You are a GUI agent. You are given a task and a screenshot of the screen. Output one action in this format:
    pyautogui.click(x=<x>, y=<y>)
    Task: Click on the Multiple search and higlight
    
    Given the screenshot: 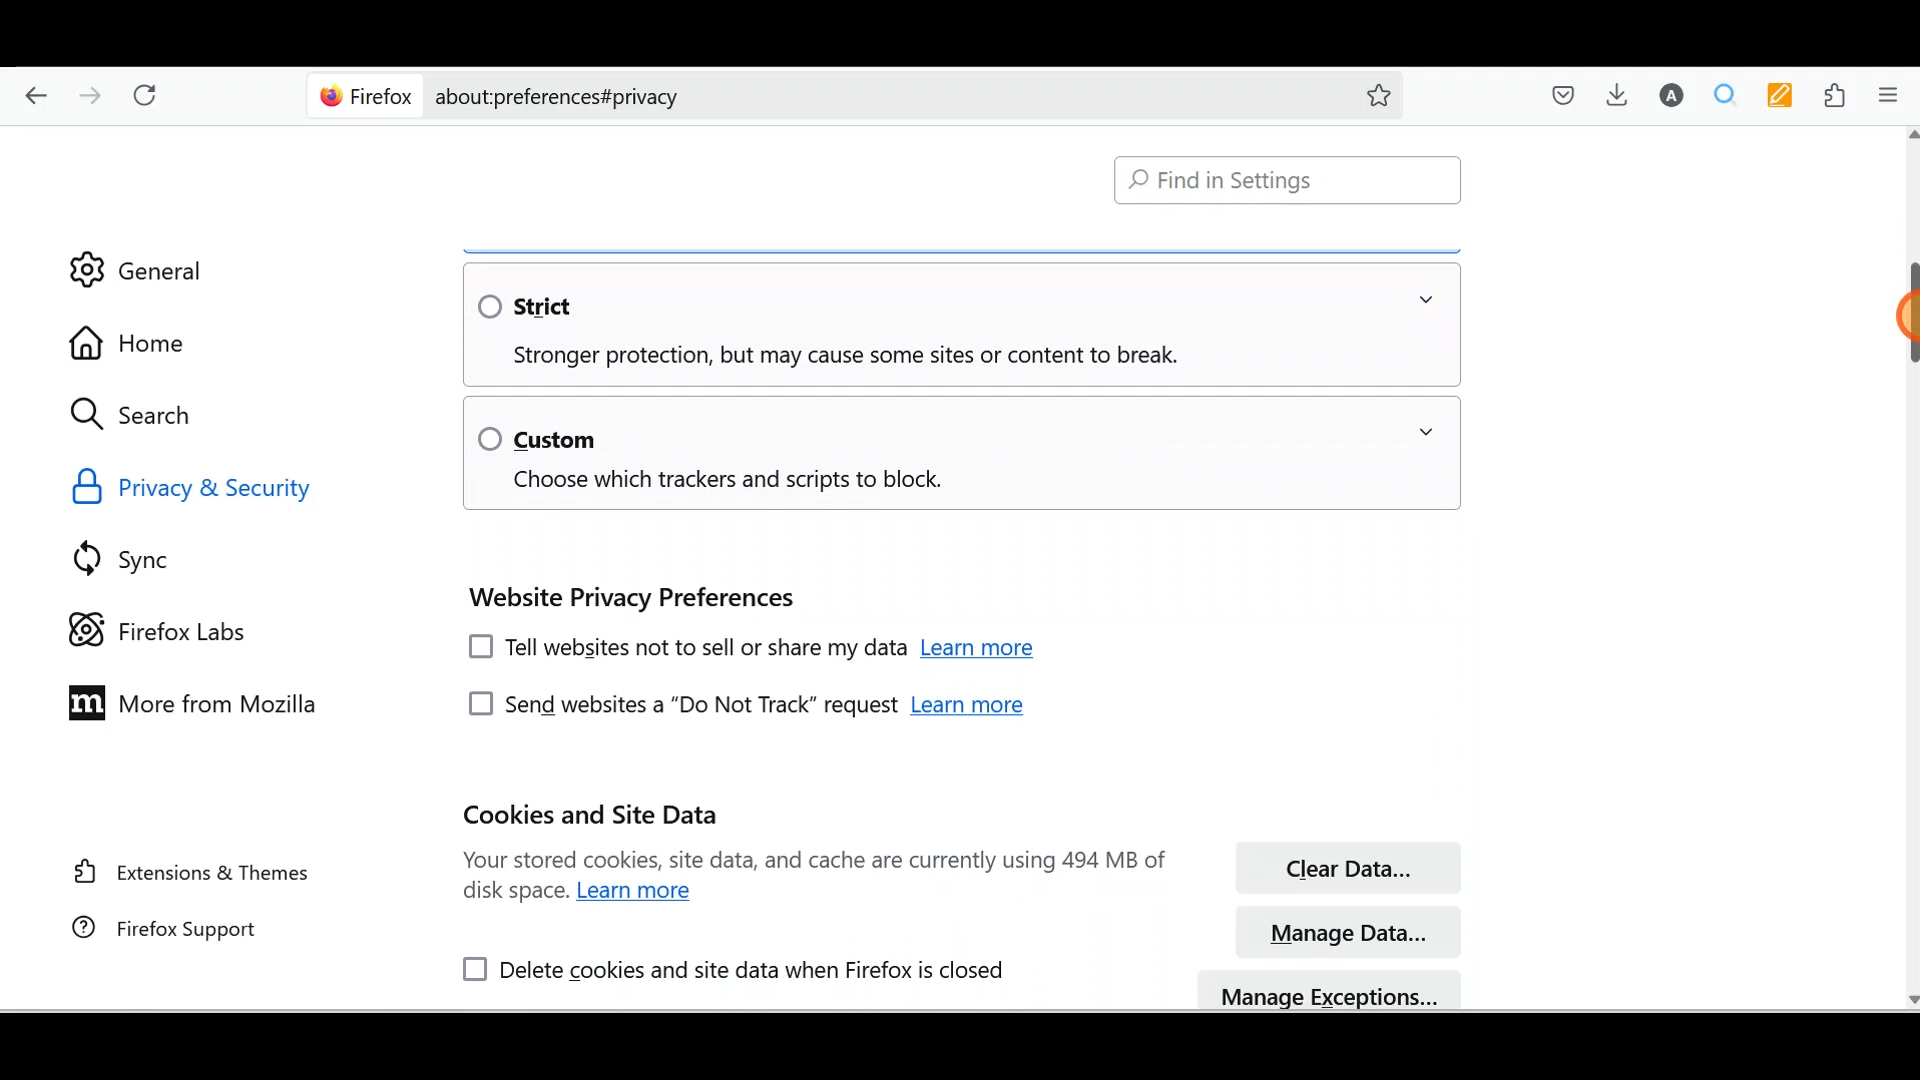 What is the action you would take?
    pyautogui.click(x=1725, y=95)
    